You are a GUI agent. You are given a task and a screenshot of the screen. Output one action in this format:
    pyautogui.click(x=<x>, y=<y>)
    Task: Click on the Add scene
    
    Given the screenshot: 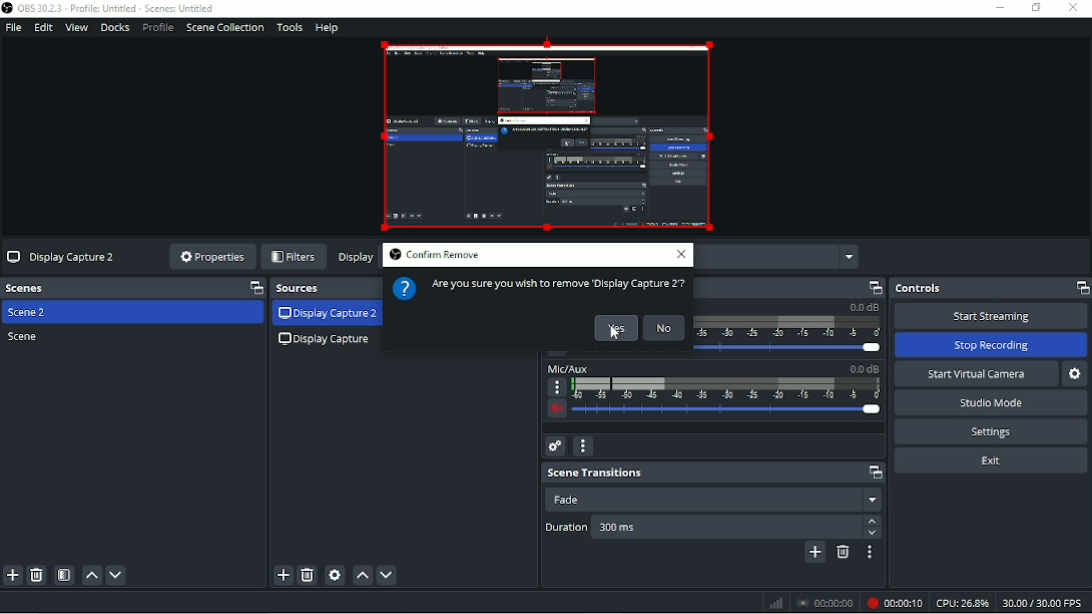 What is the action you would take?
    pyautogui.click(x=13, y=575)
    